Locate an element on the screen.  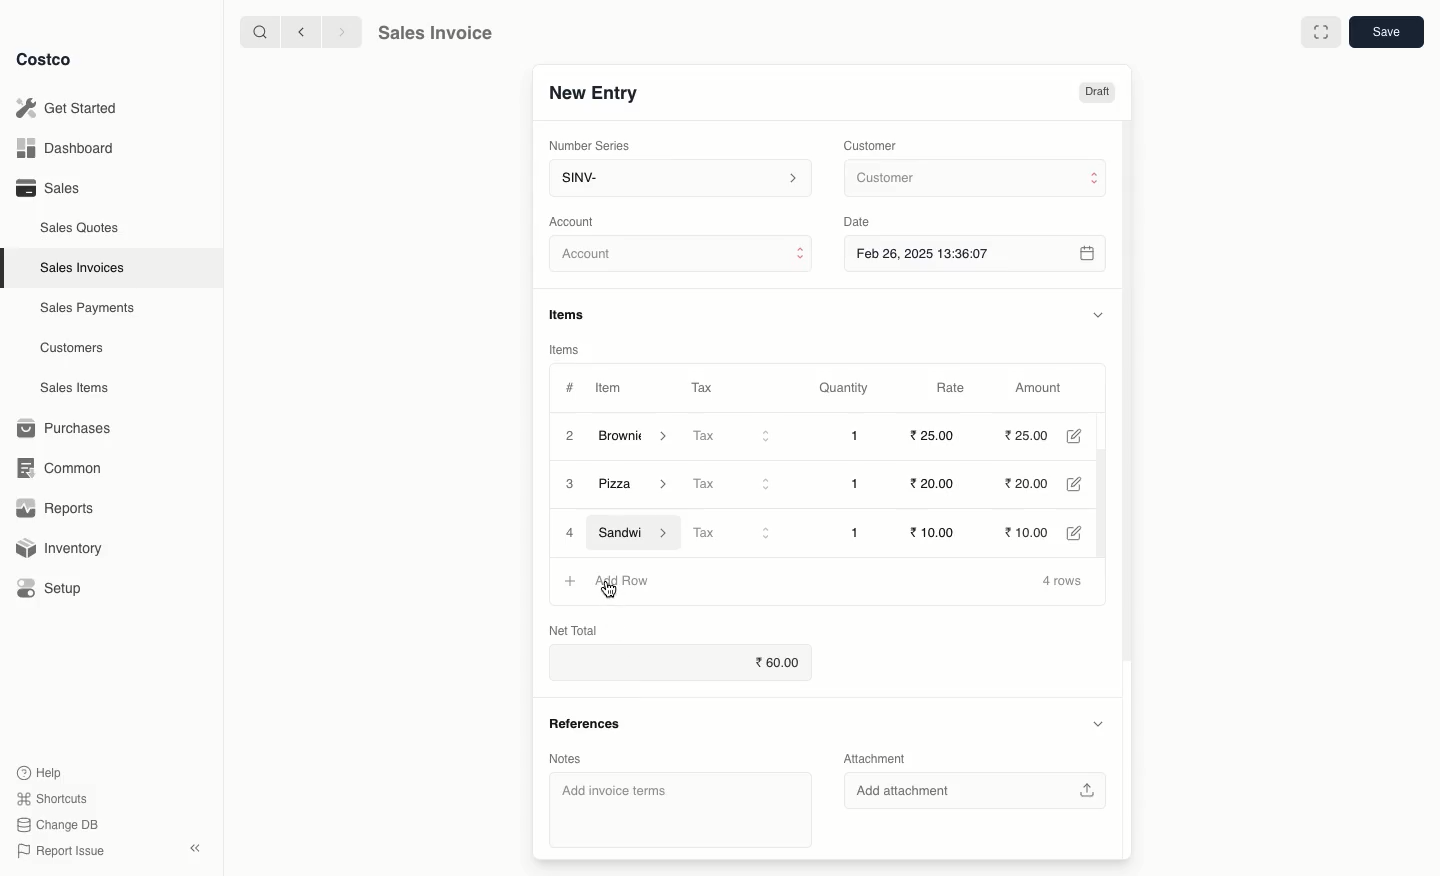
‘Account is located at coordinates (576, 221).